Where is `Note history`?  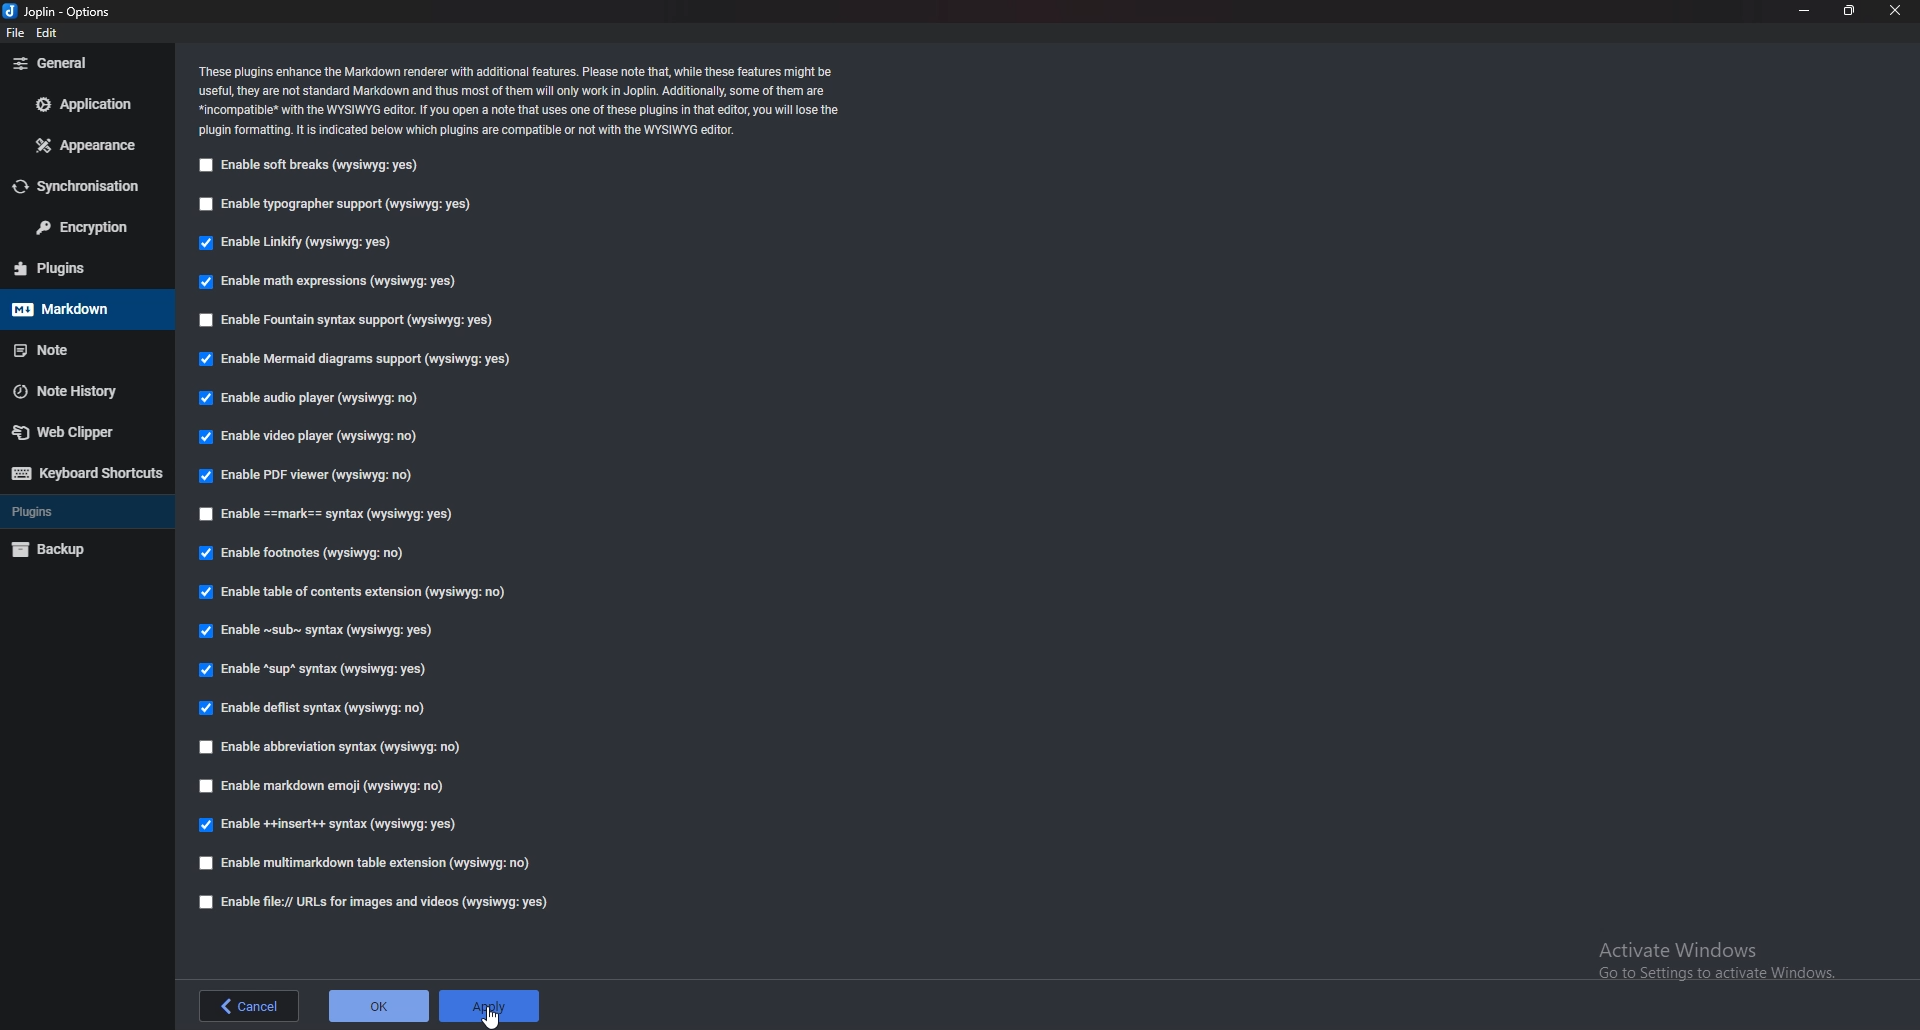
Note history is located at coordinates (89, 390).